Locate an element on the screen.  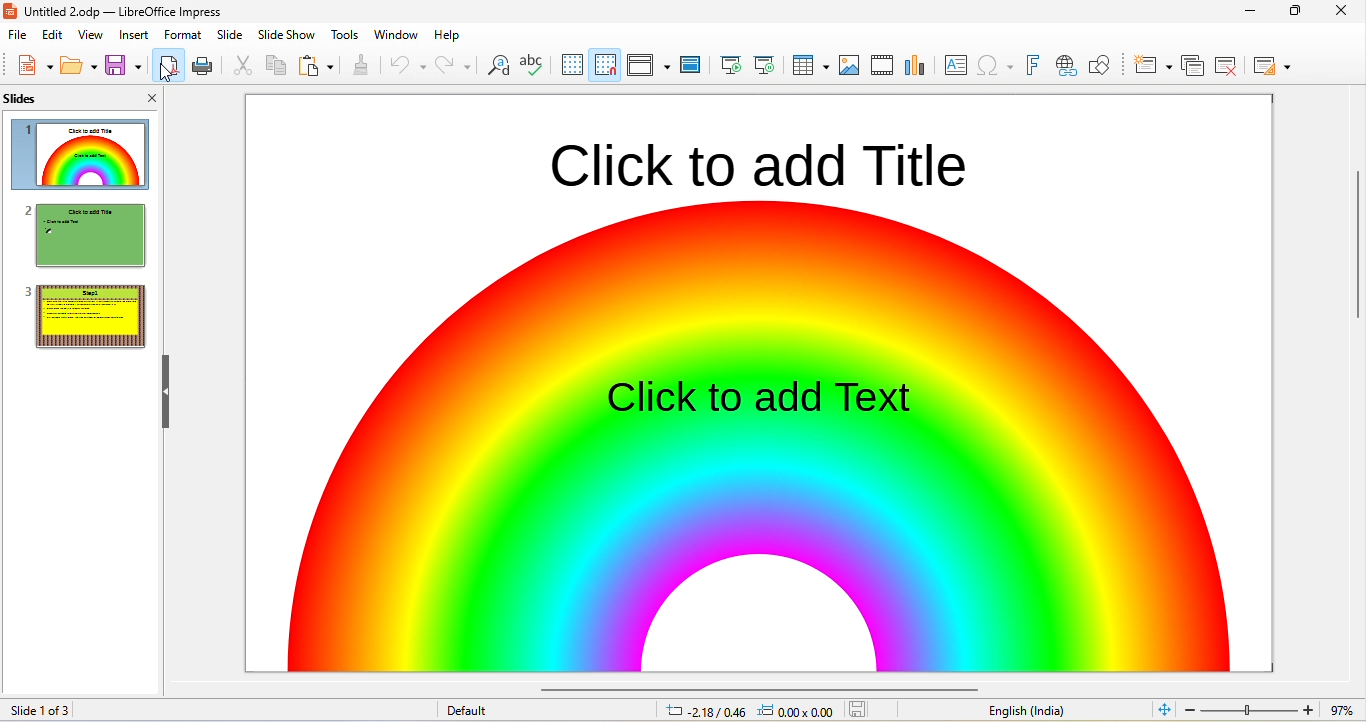
table is located at coordinates (808, 65).